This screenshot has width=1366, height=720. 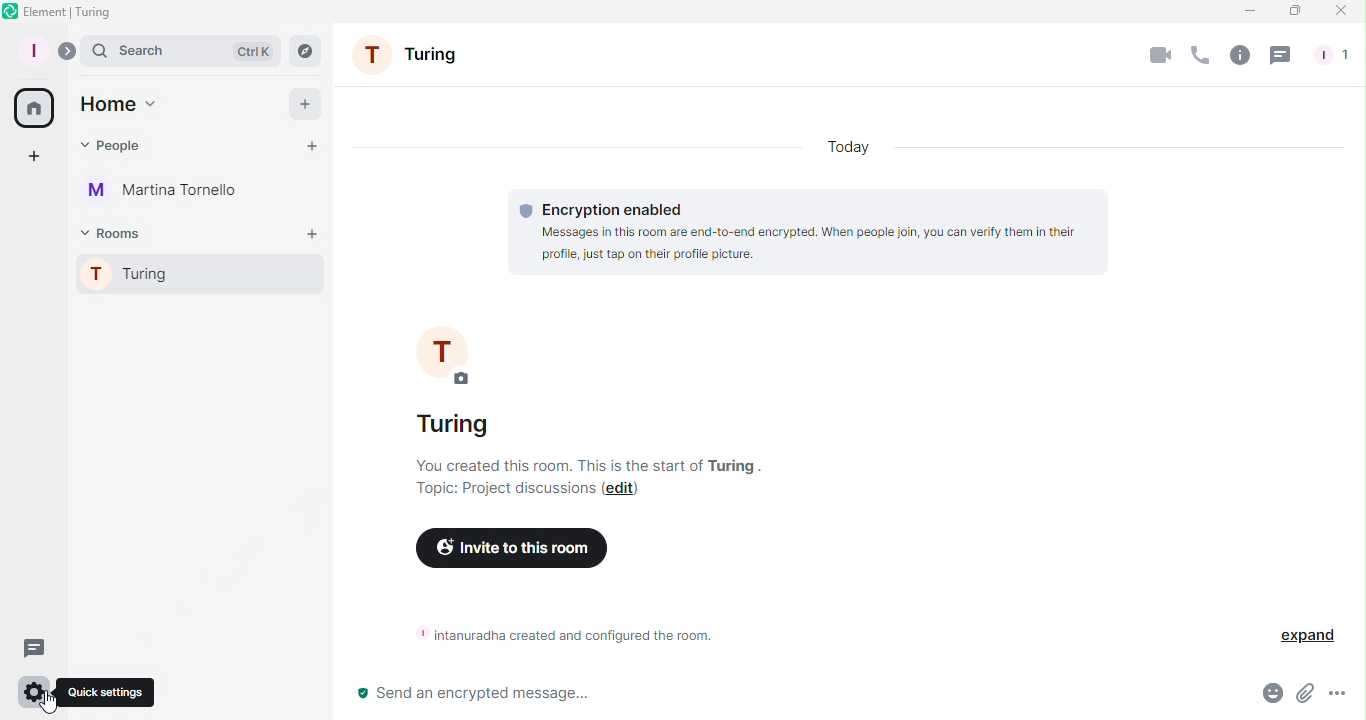 I want to click on Topic, so click(x=498, y=492).